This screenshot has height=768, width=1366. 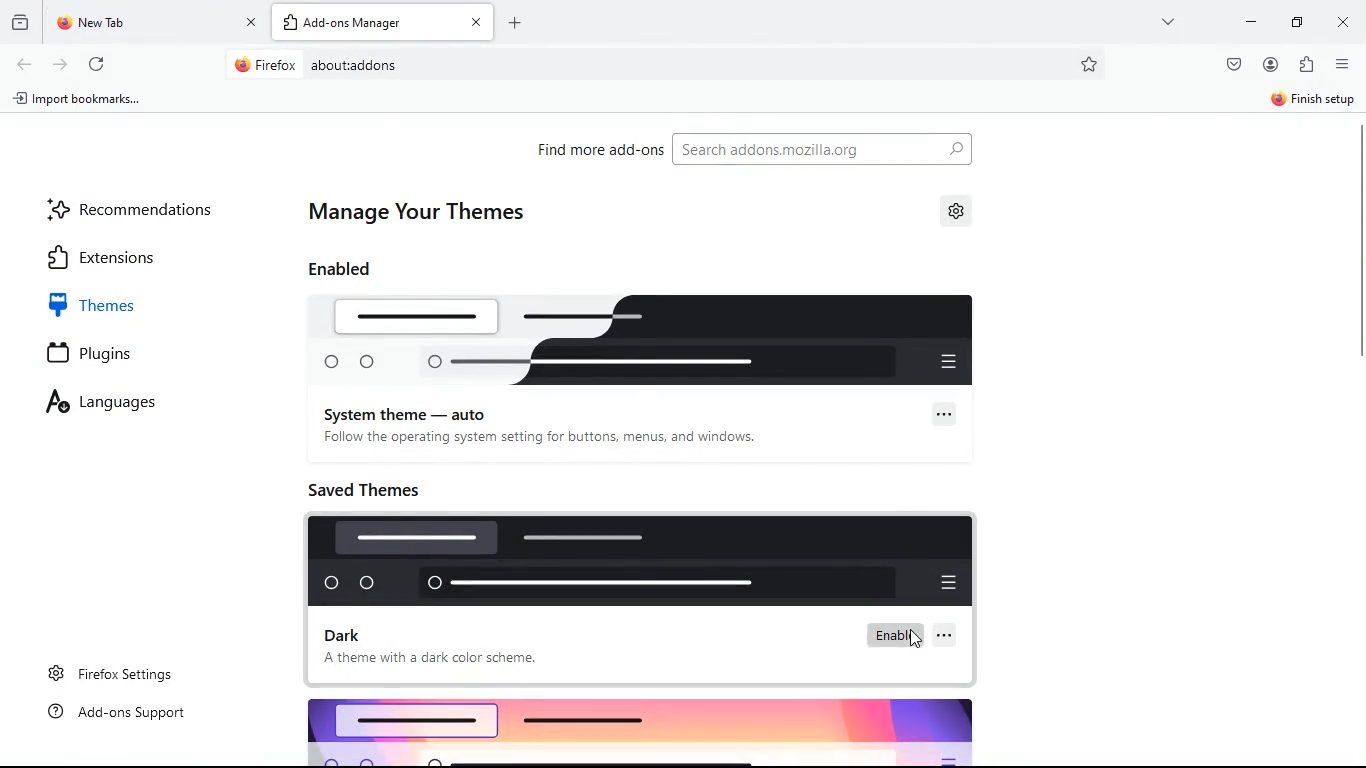 What do you see at coordinates (1344, 22) in the screenshot?
I see `close` at bounding box center [1344, 22].